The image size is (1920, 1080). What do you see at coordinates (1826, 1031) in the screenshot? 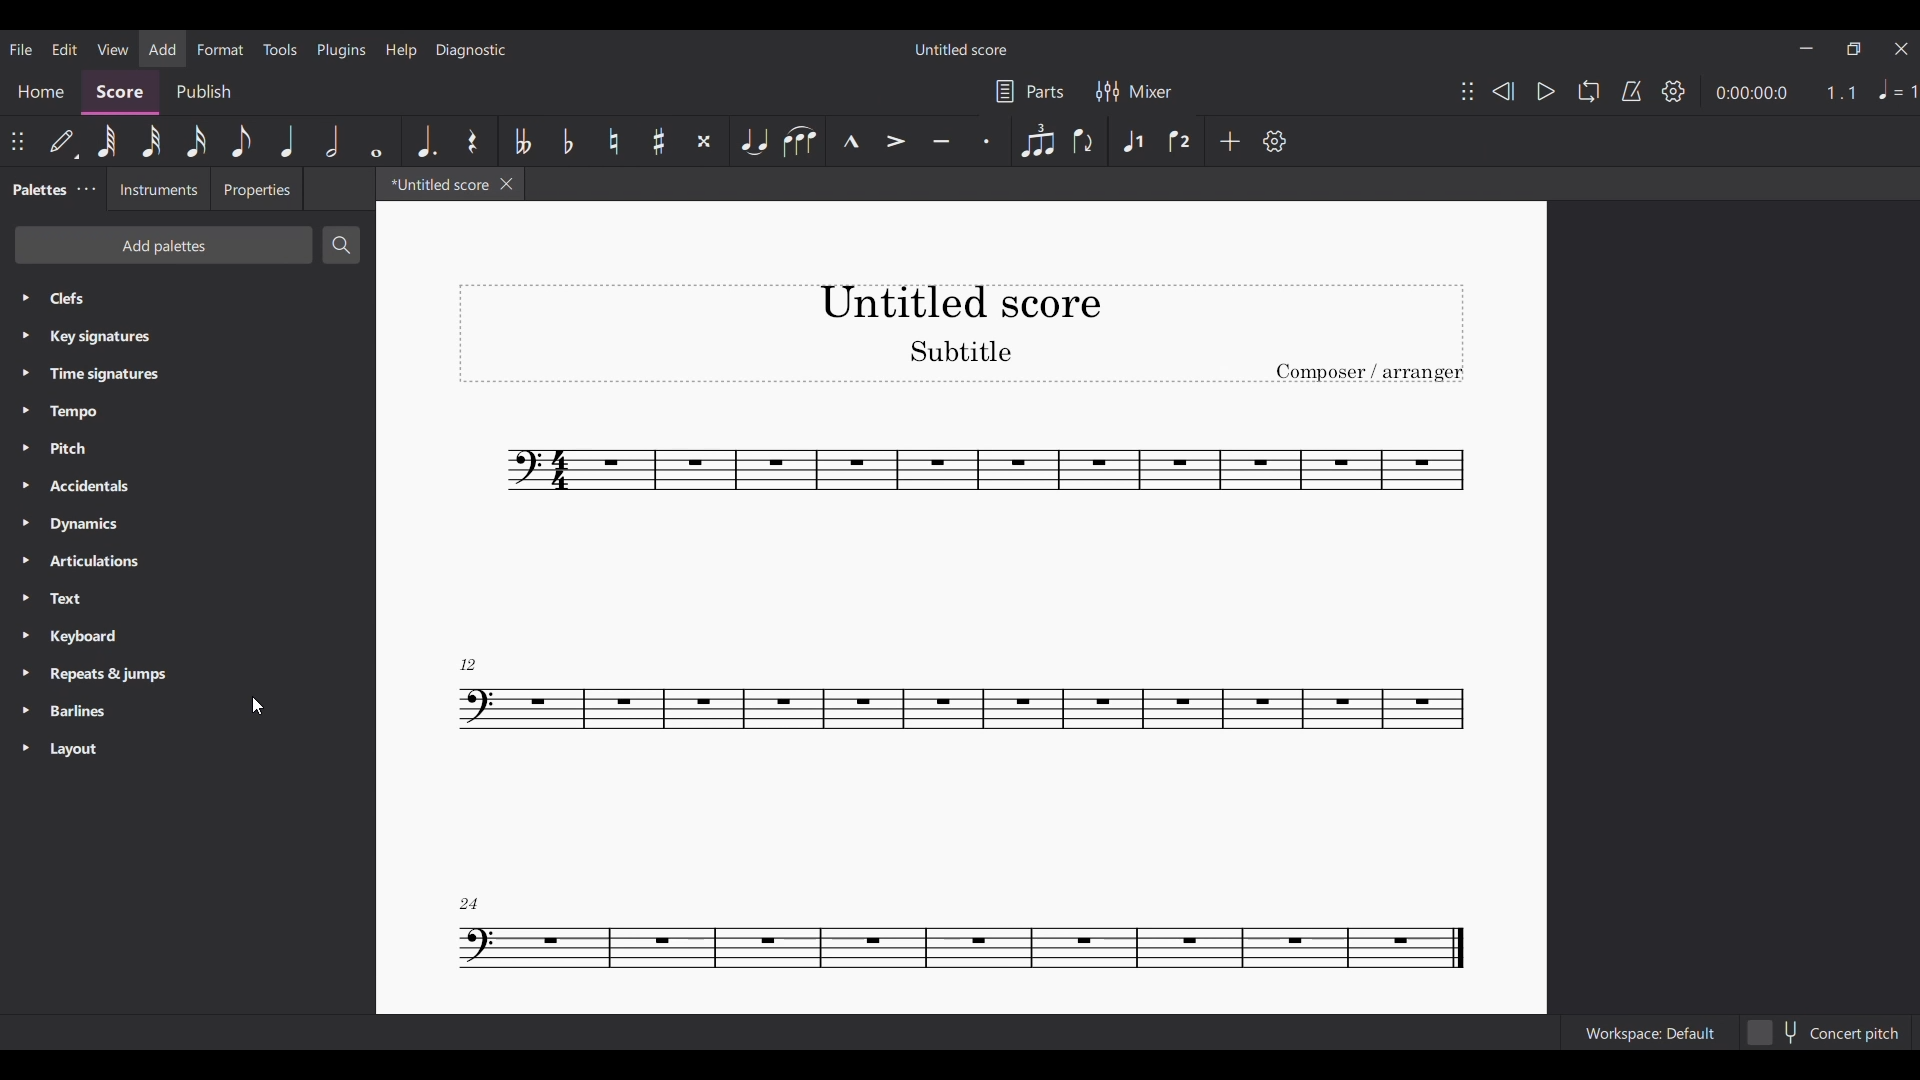
I see `concert pitch` at bounding box center [1826, 1031].